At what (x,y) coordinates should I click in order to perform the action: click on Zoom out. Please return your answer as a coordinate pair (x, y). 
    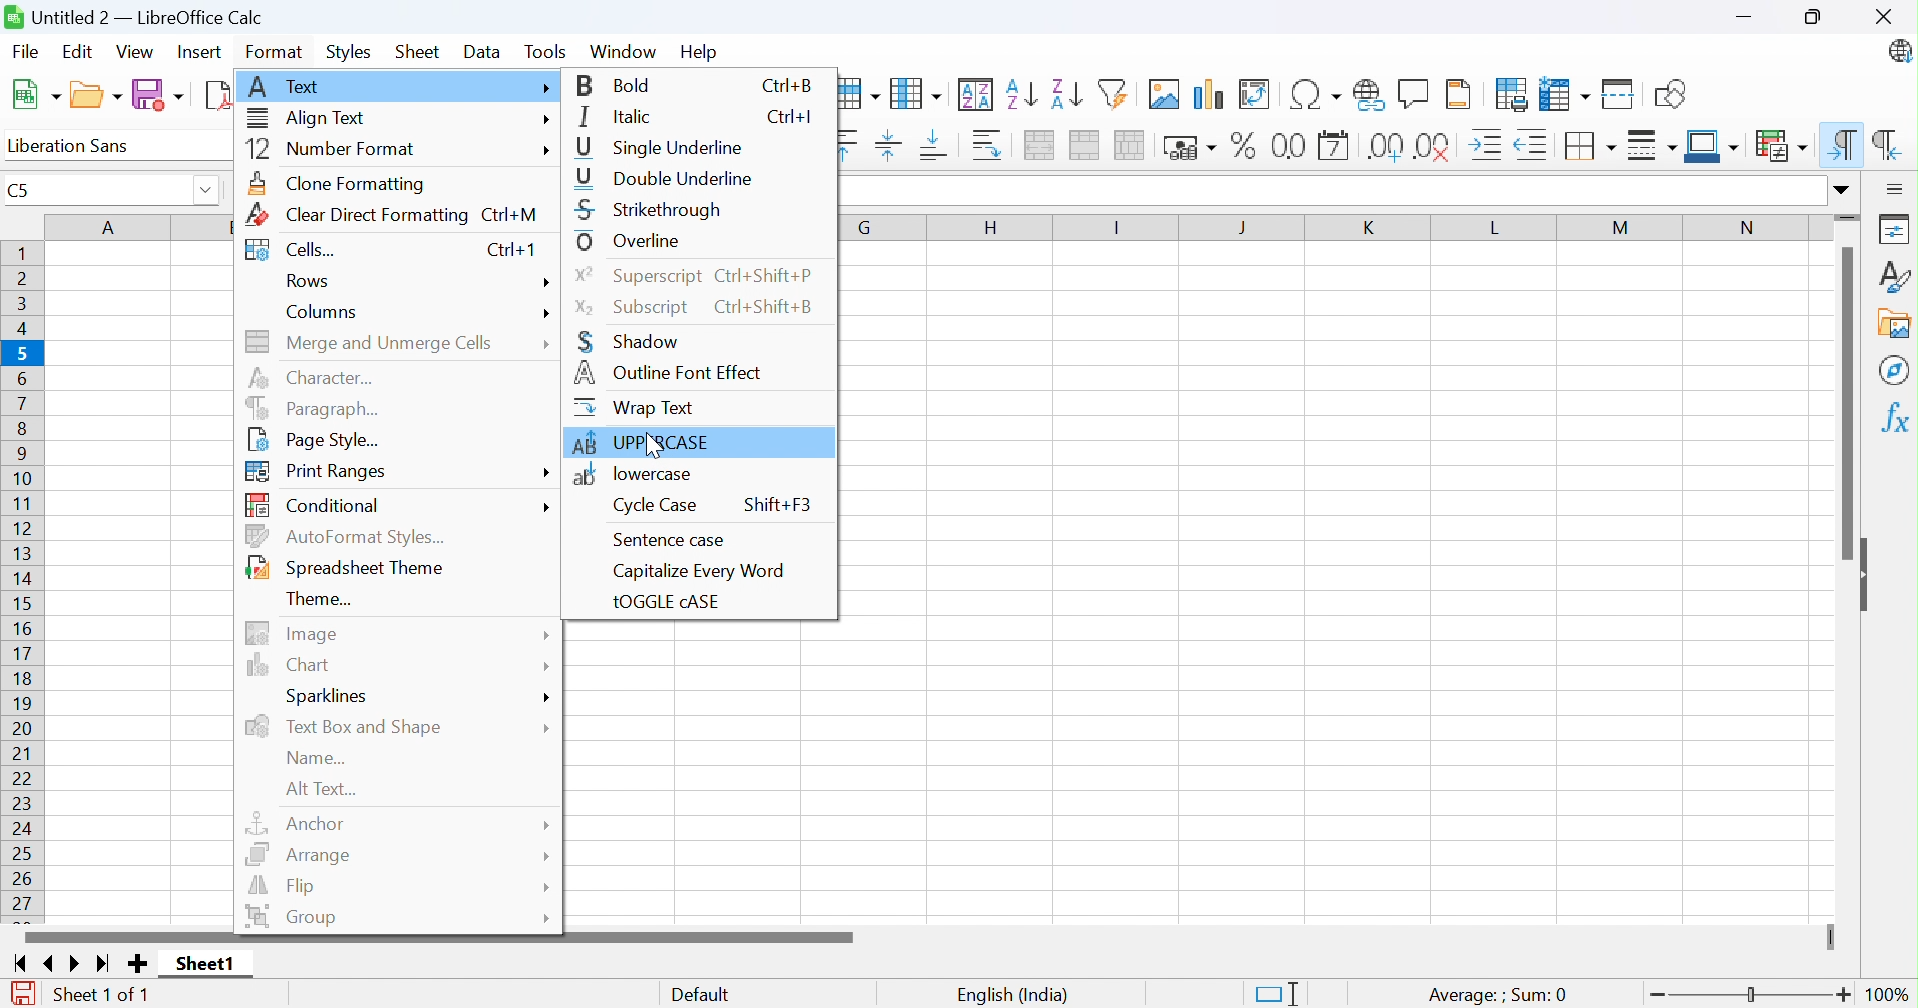
    Looking at the image, I should click on (1660, 993).